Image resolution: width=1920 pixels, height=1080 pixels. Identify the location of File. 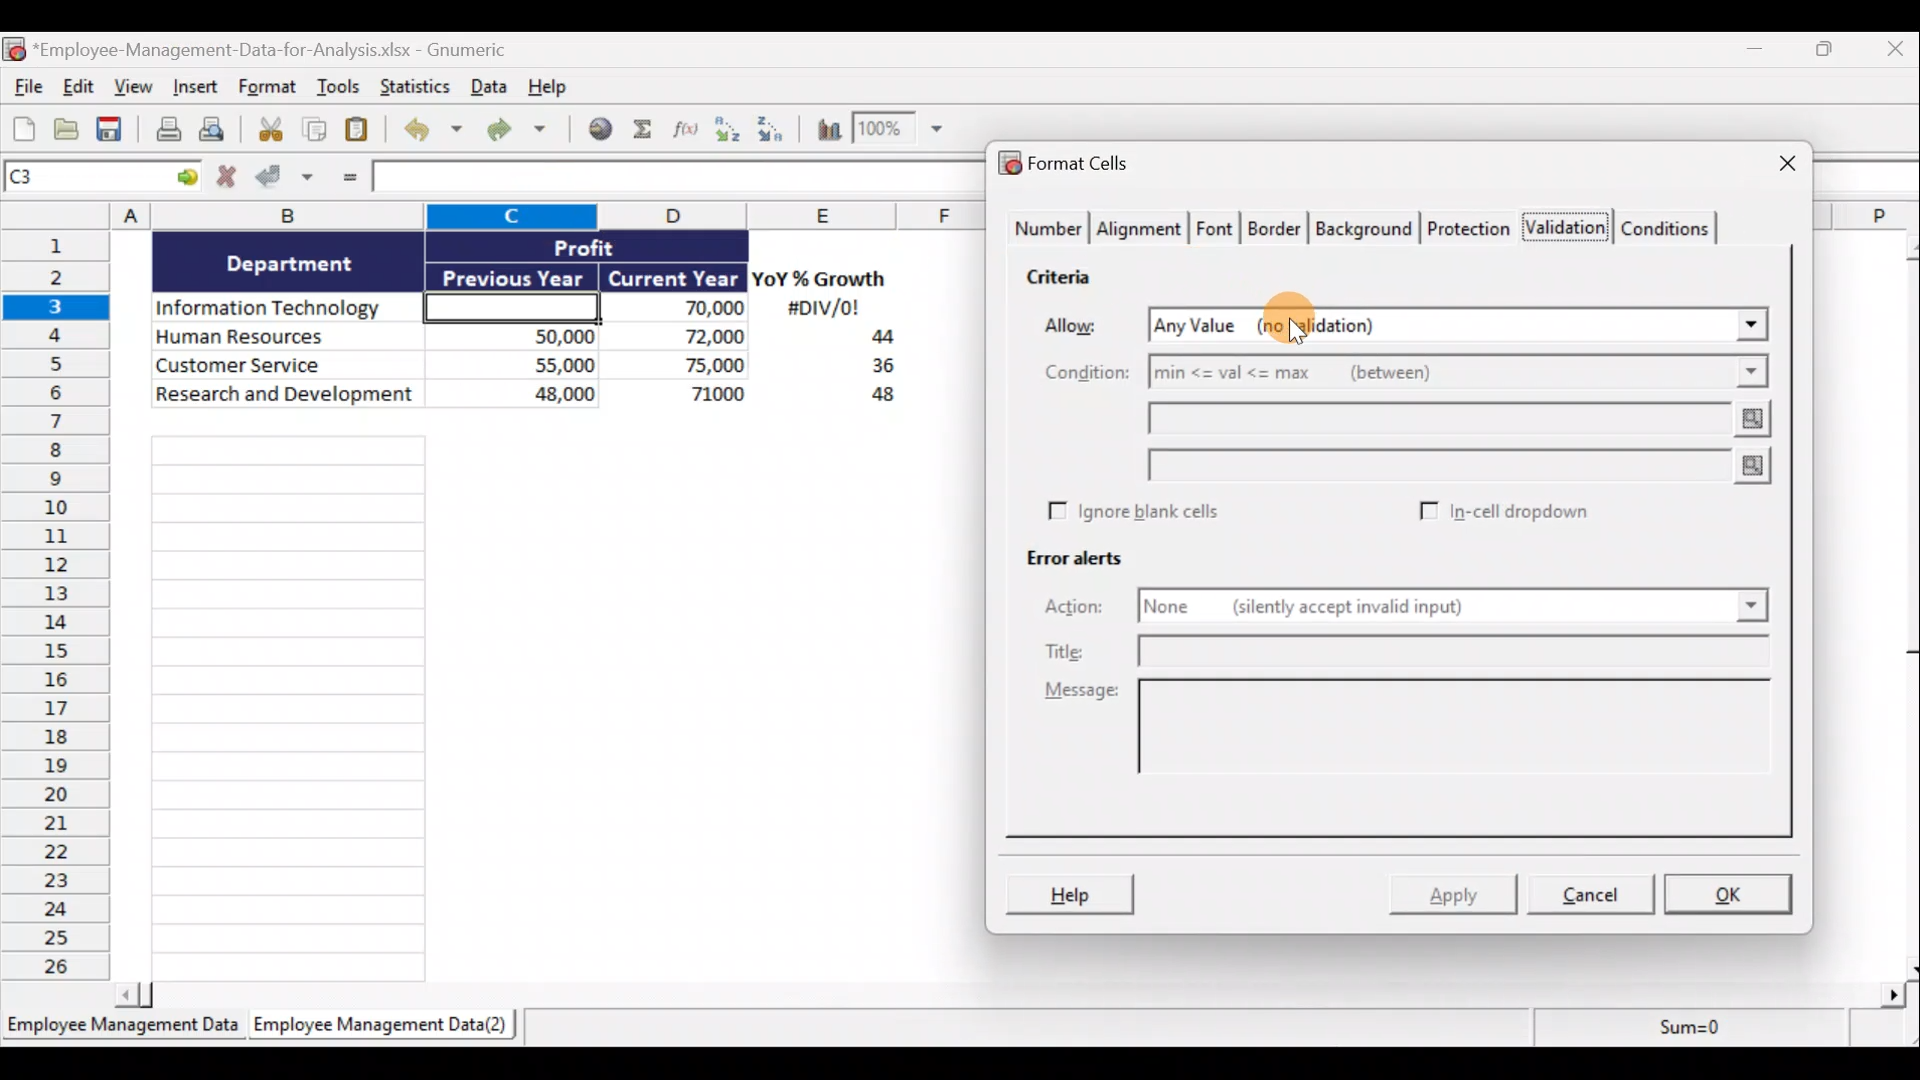
(24, 89).